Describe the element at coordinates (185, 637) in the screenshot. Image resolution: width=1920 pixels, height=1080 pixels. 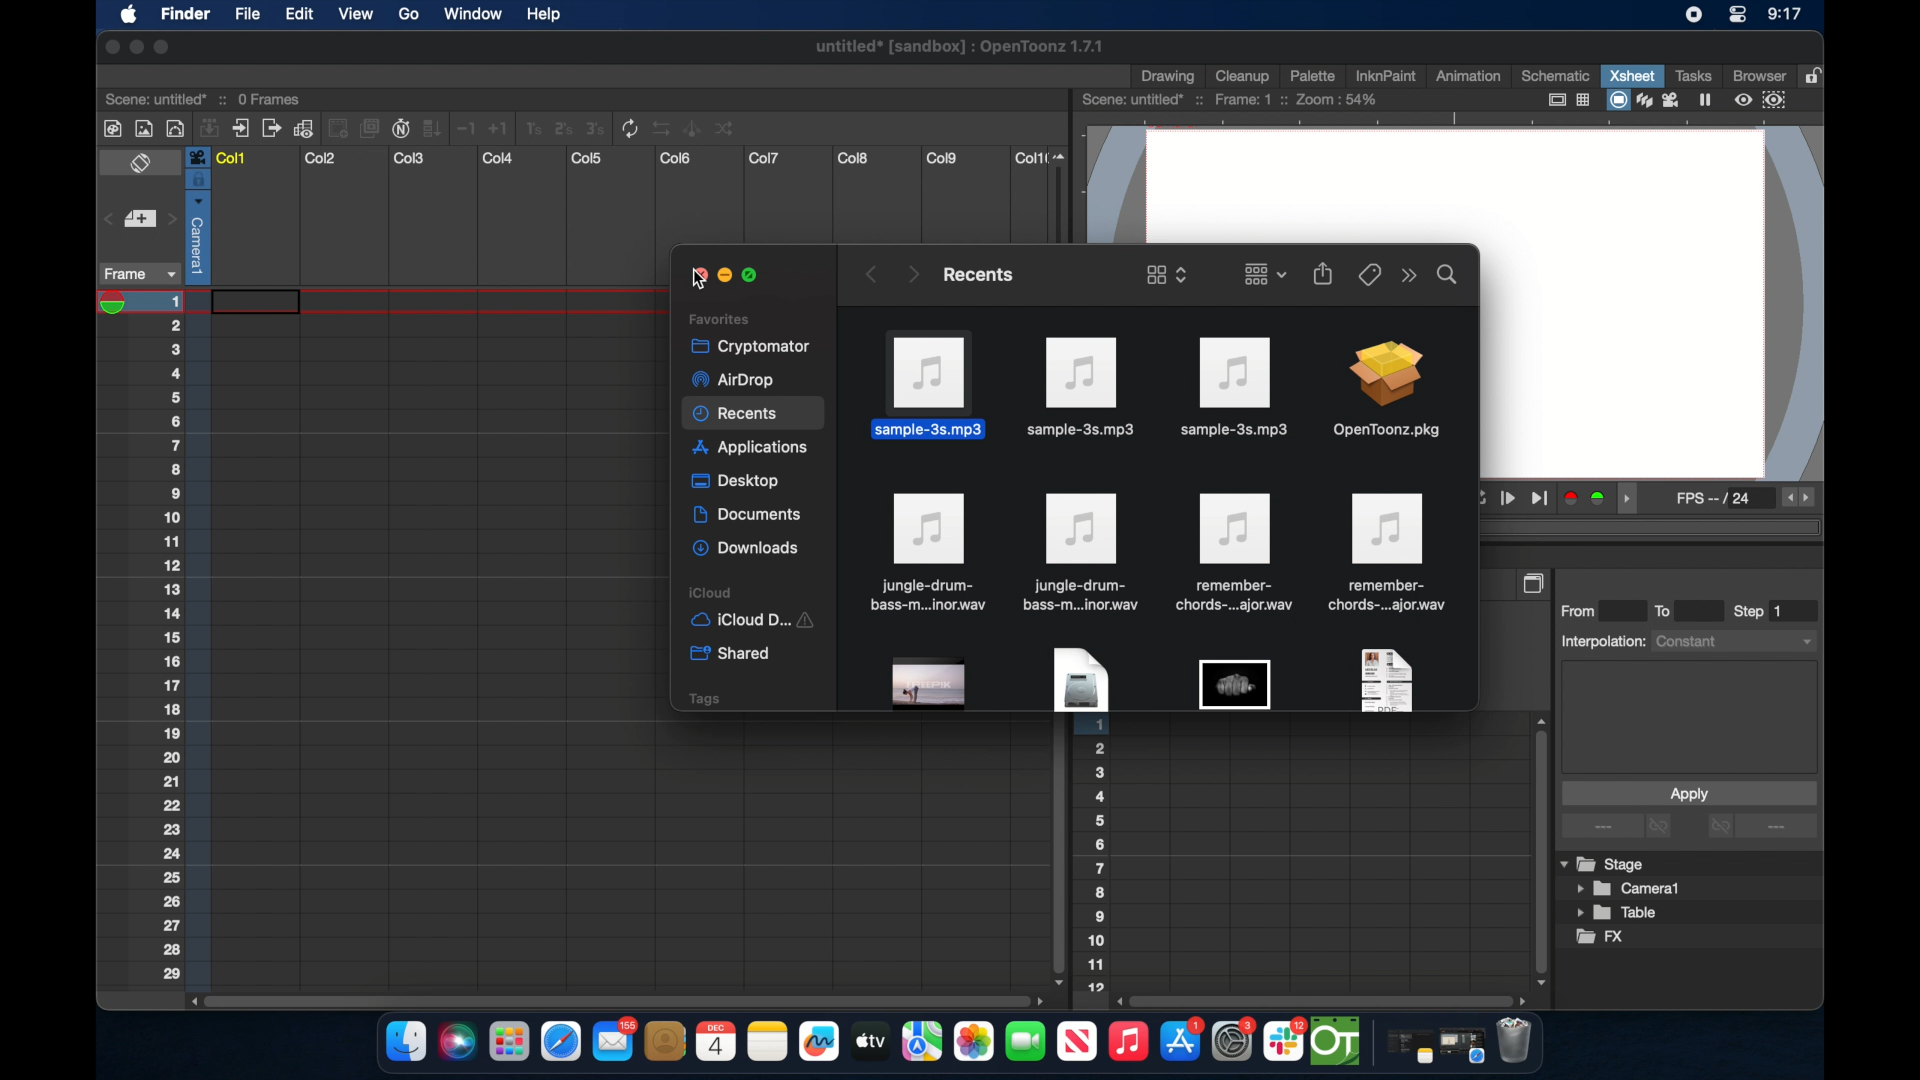
I see `numbering` at that location.